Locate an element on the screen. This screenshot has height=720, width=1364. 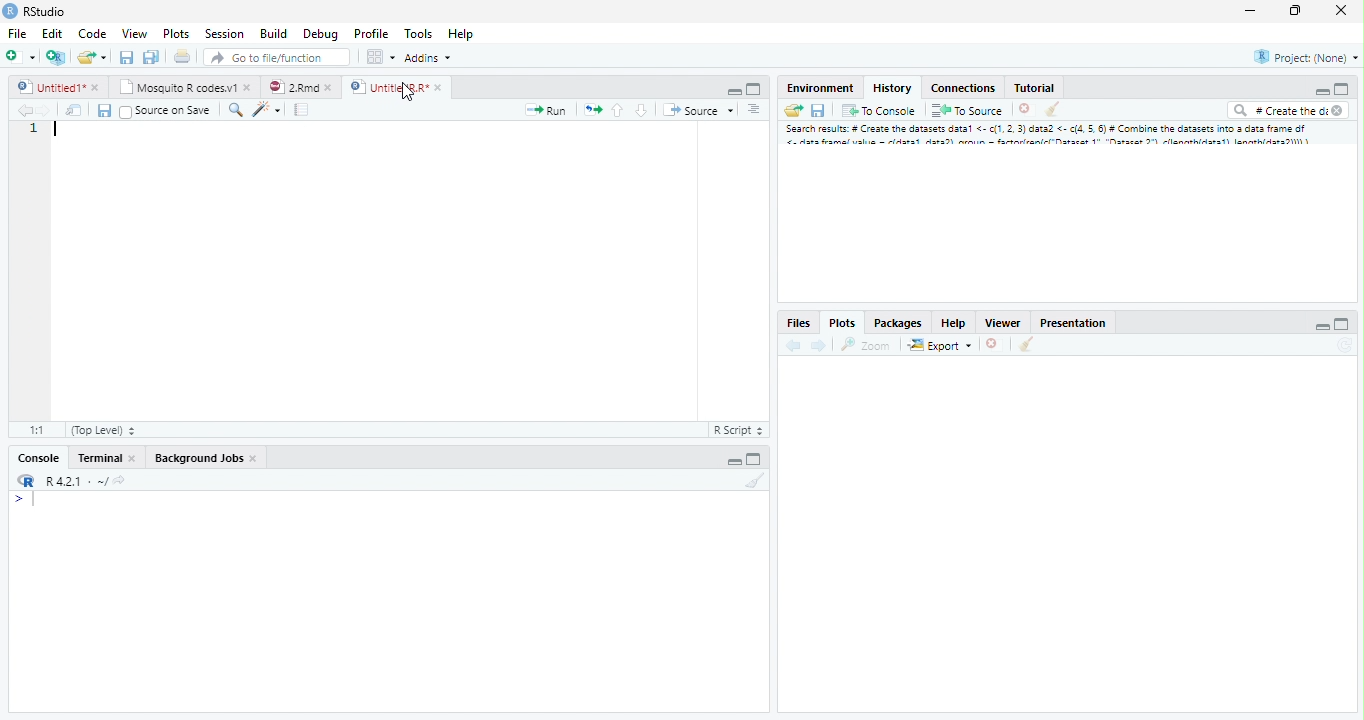
Clear console is located at coordinates (1029, 346).